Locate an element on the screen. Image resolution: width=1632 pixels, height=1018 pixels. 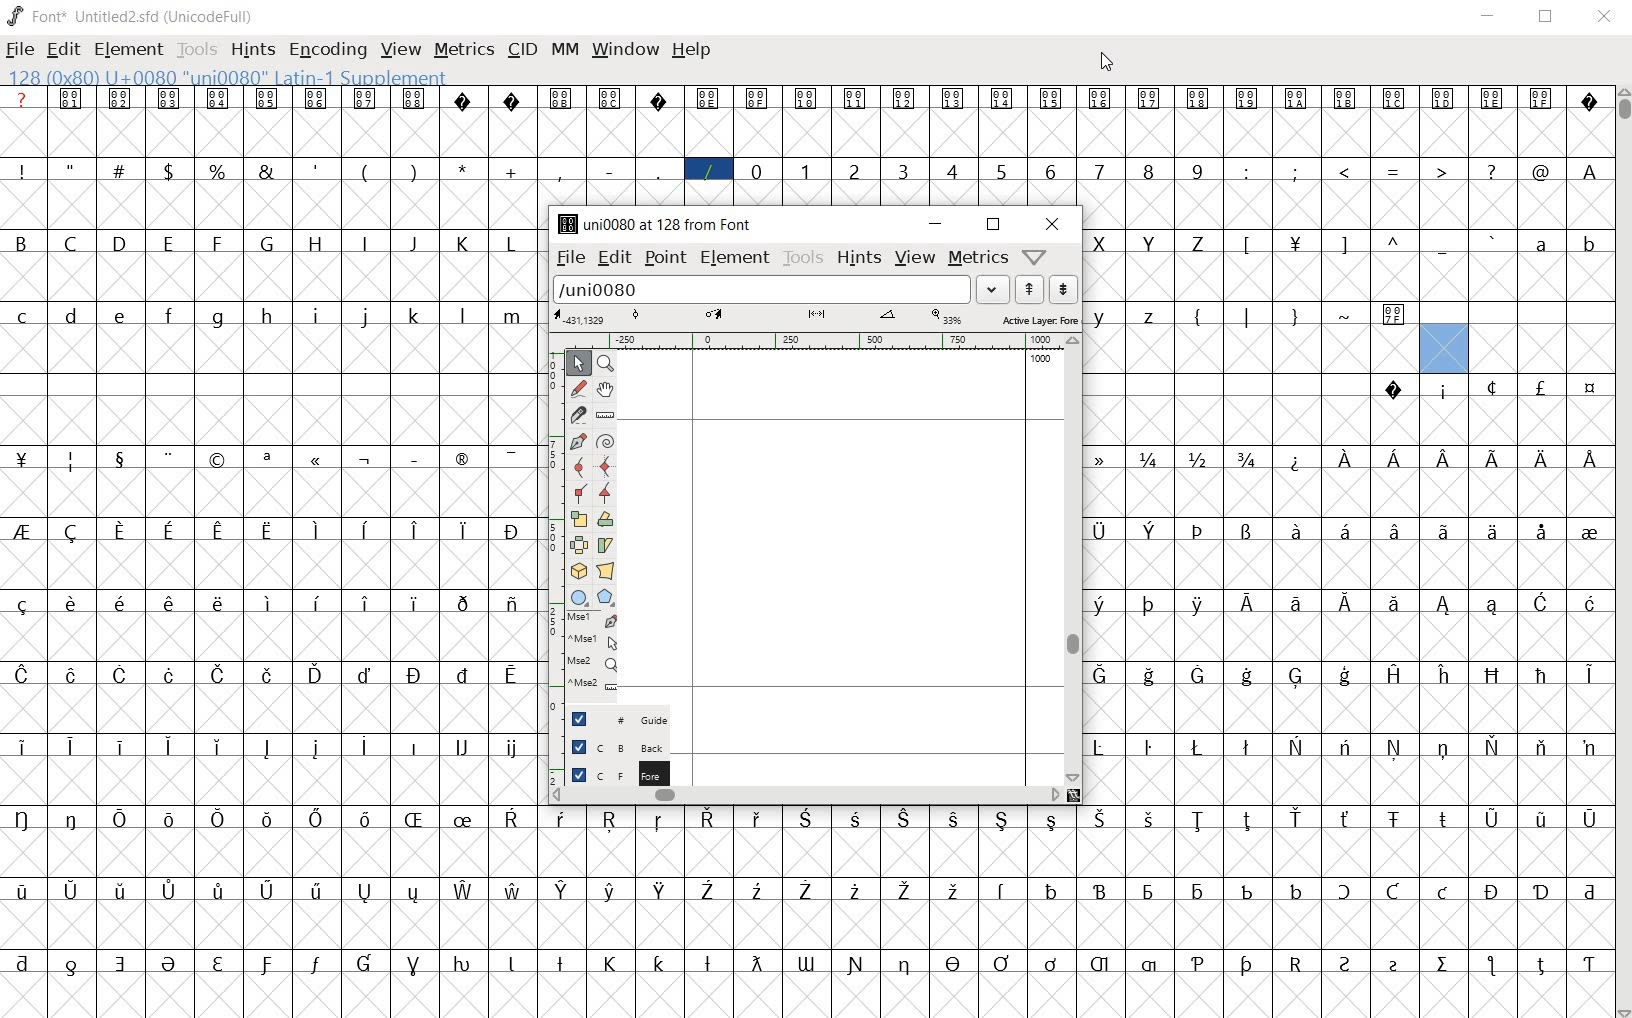
FILE is located at coordinates (21, 49).